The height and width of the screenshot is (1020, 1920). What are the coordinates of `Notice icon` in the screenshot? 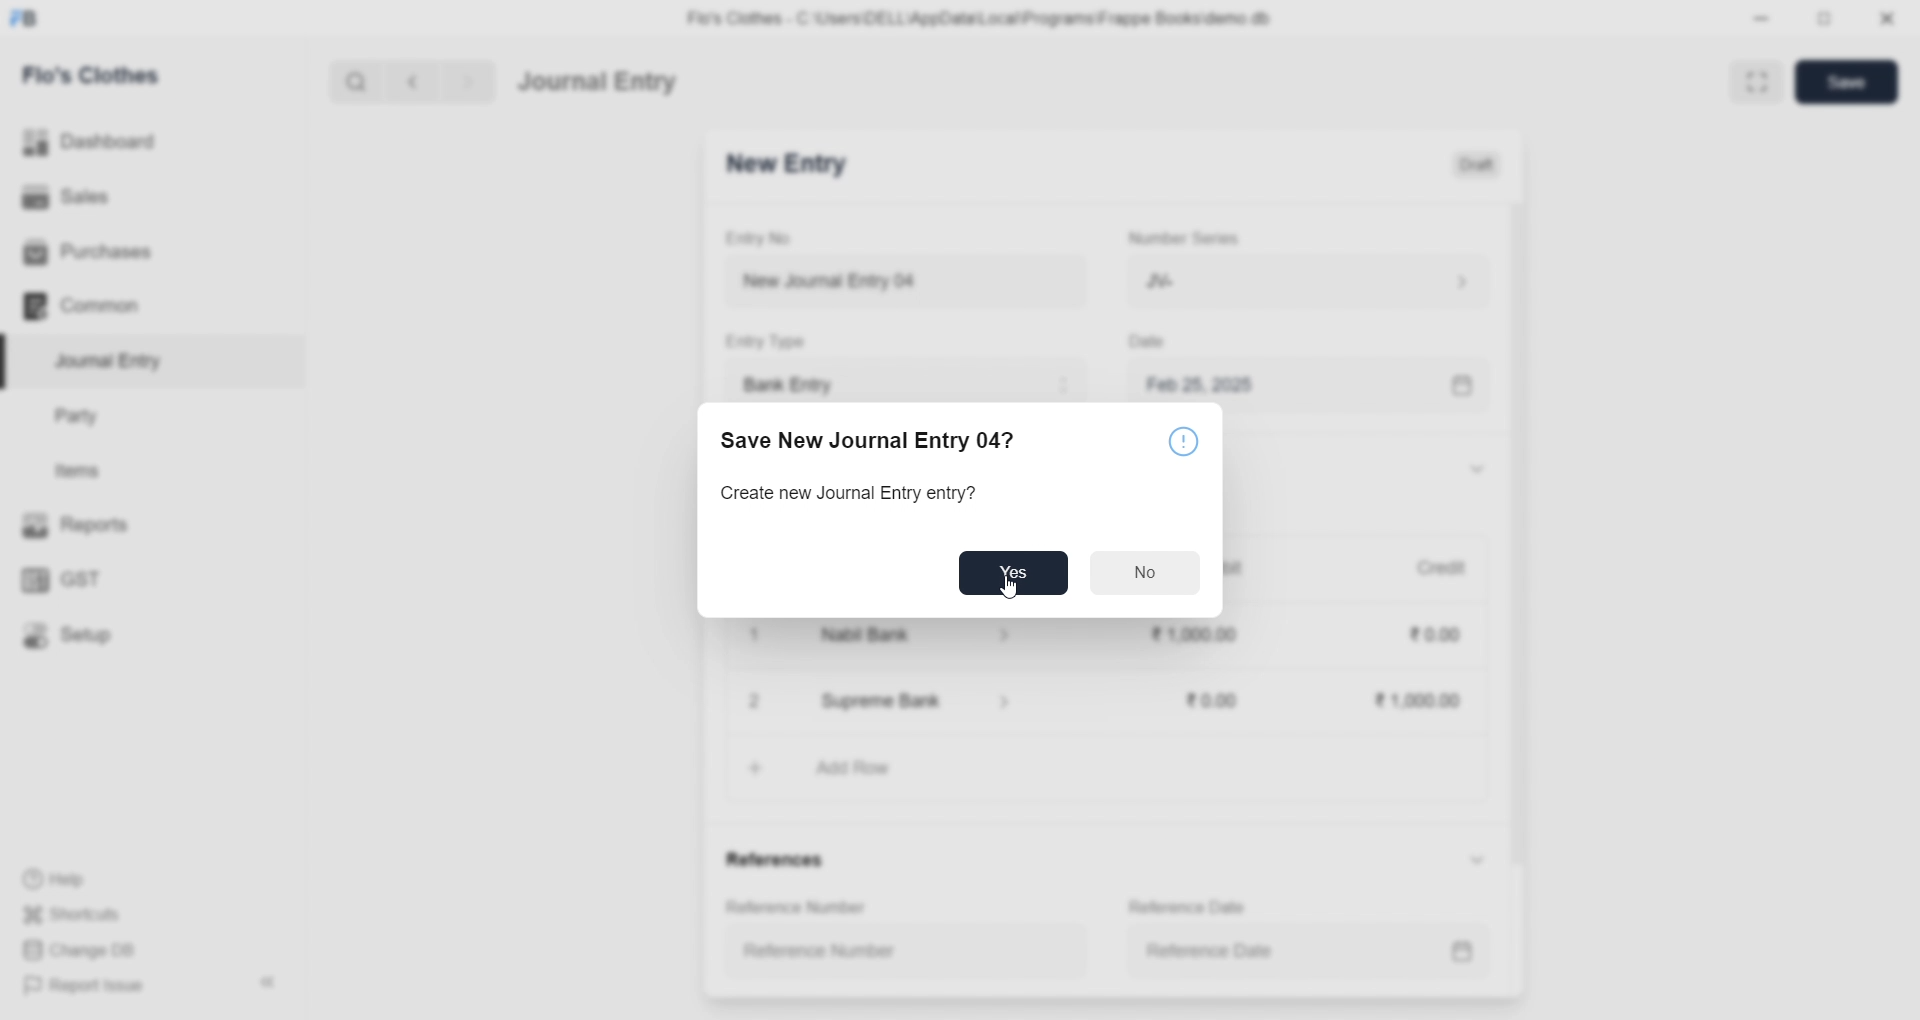 It's located at (1187, 442).